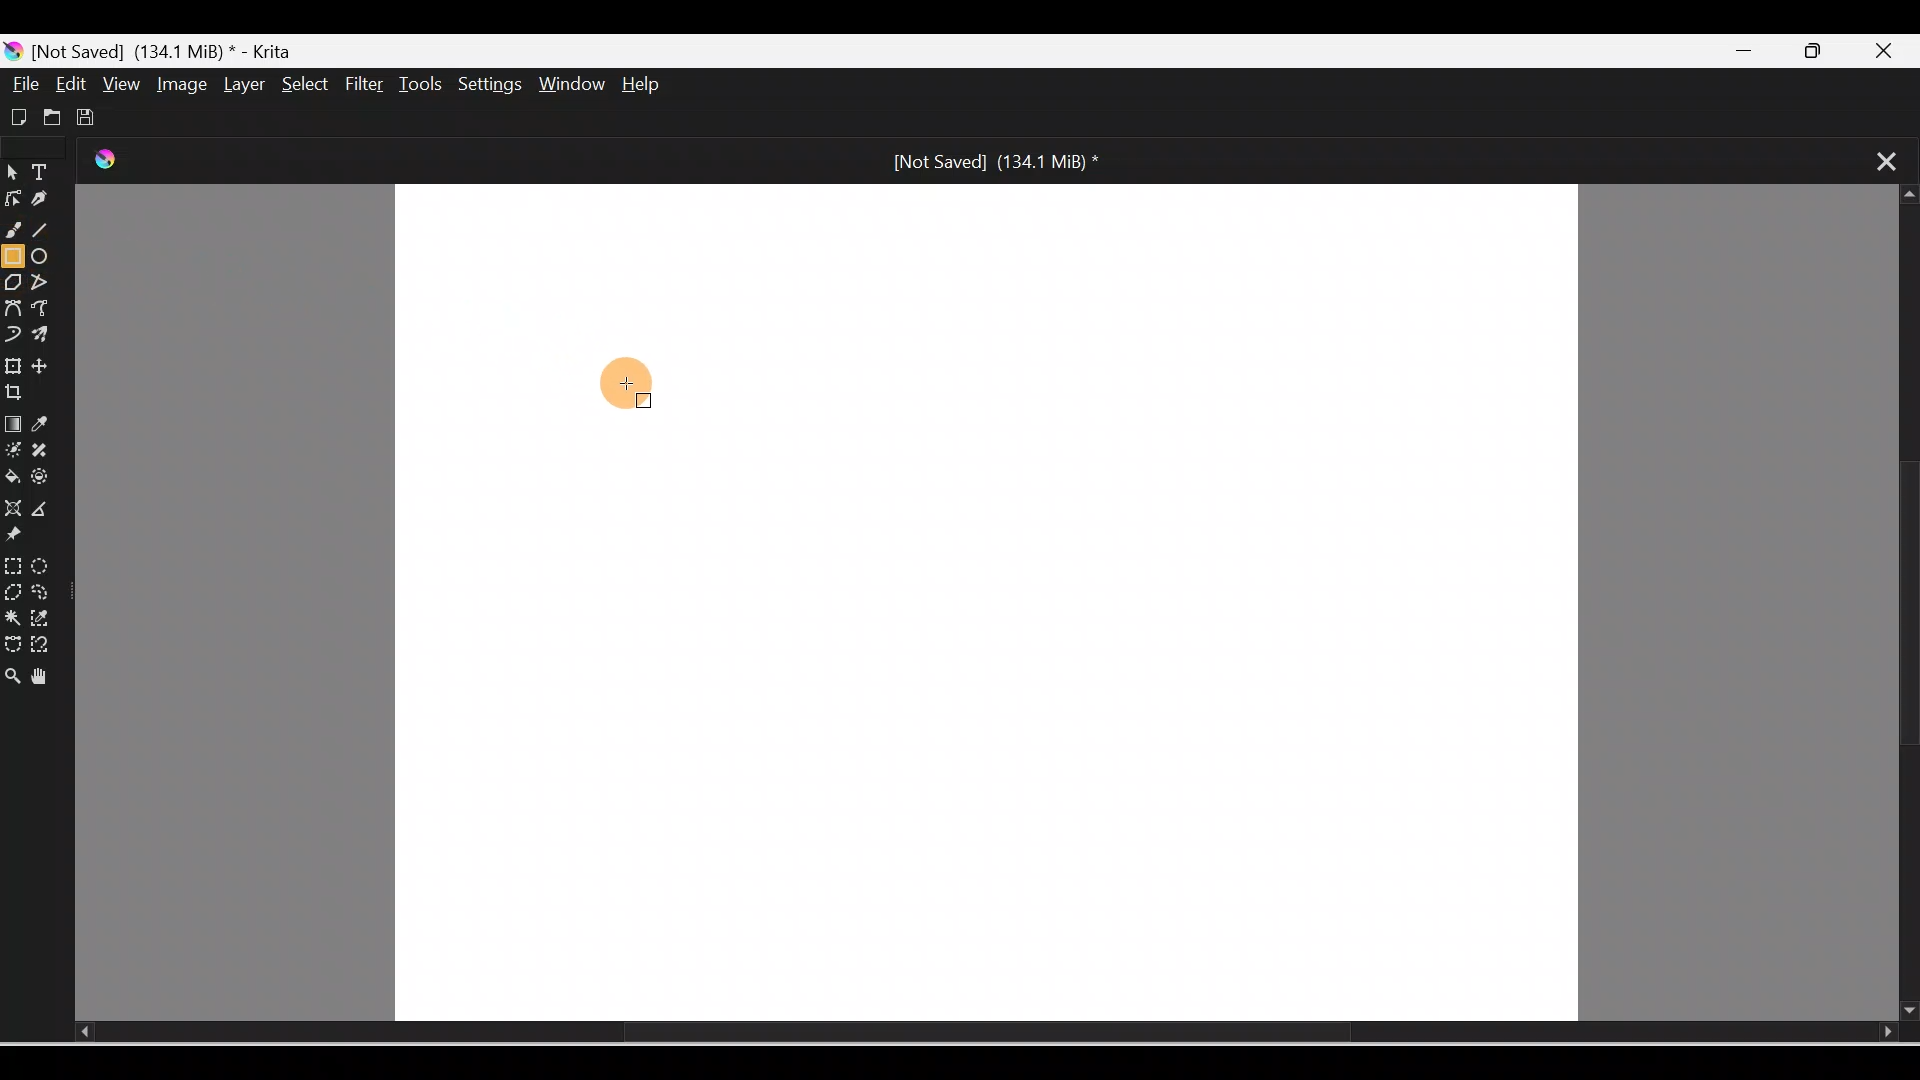  I want to click on Polygonal selection tool, so click(13, 590).